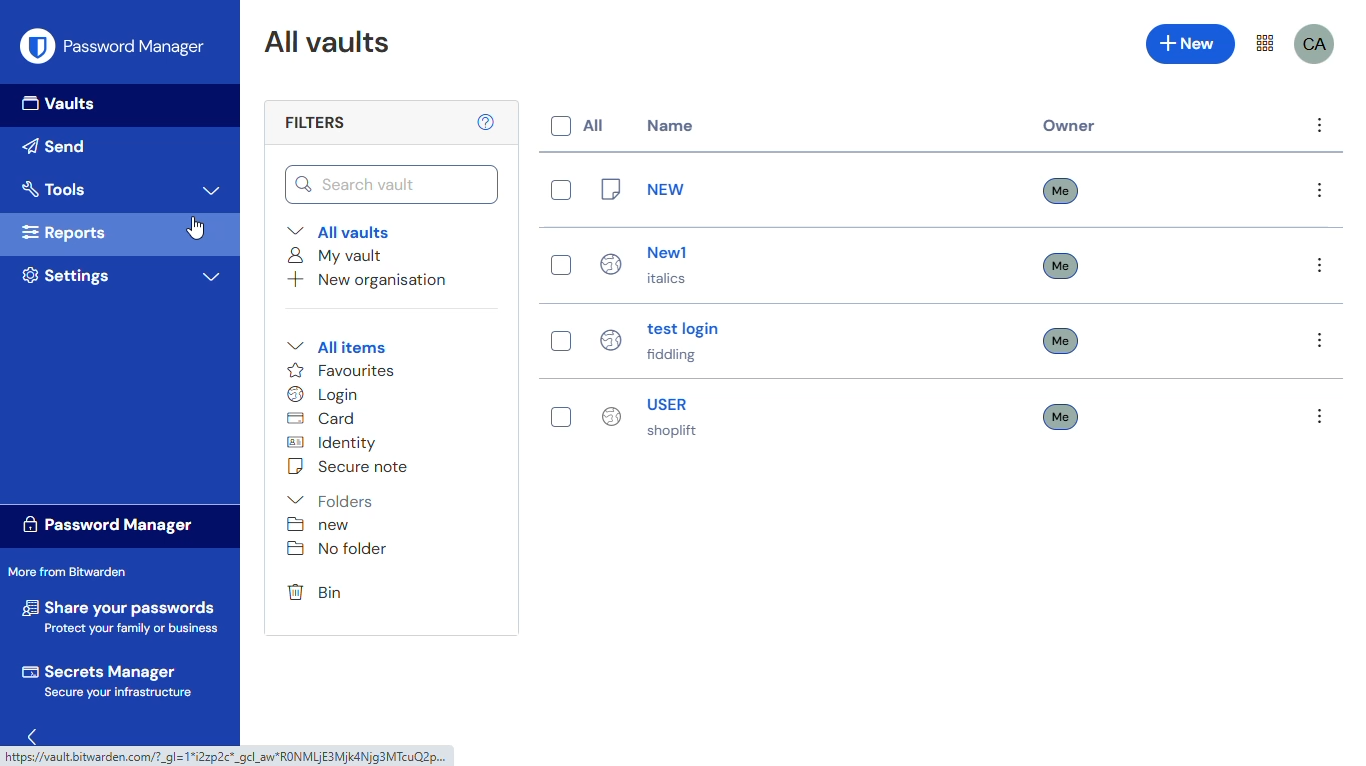 The width and height of the screenshot is (1366, 766). Describe the element at coordinates (1322, 341) in the screenshot. I see `options` at that location.